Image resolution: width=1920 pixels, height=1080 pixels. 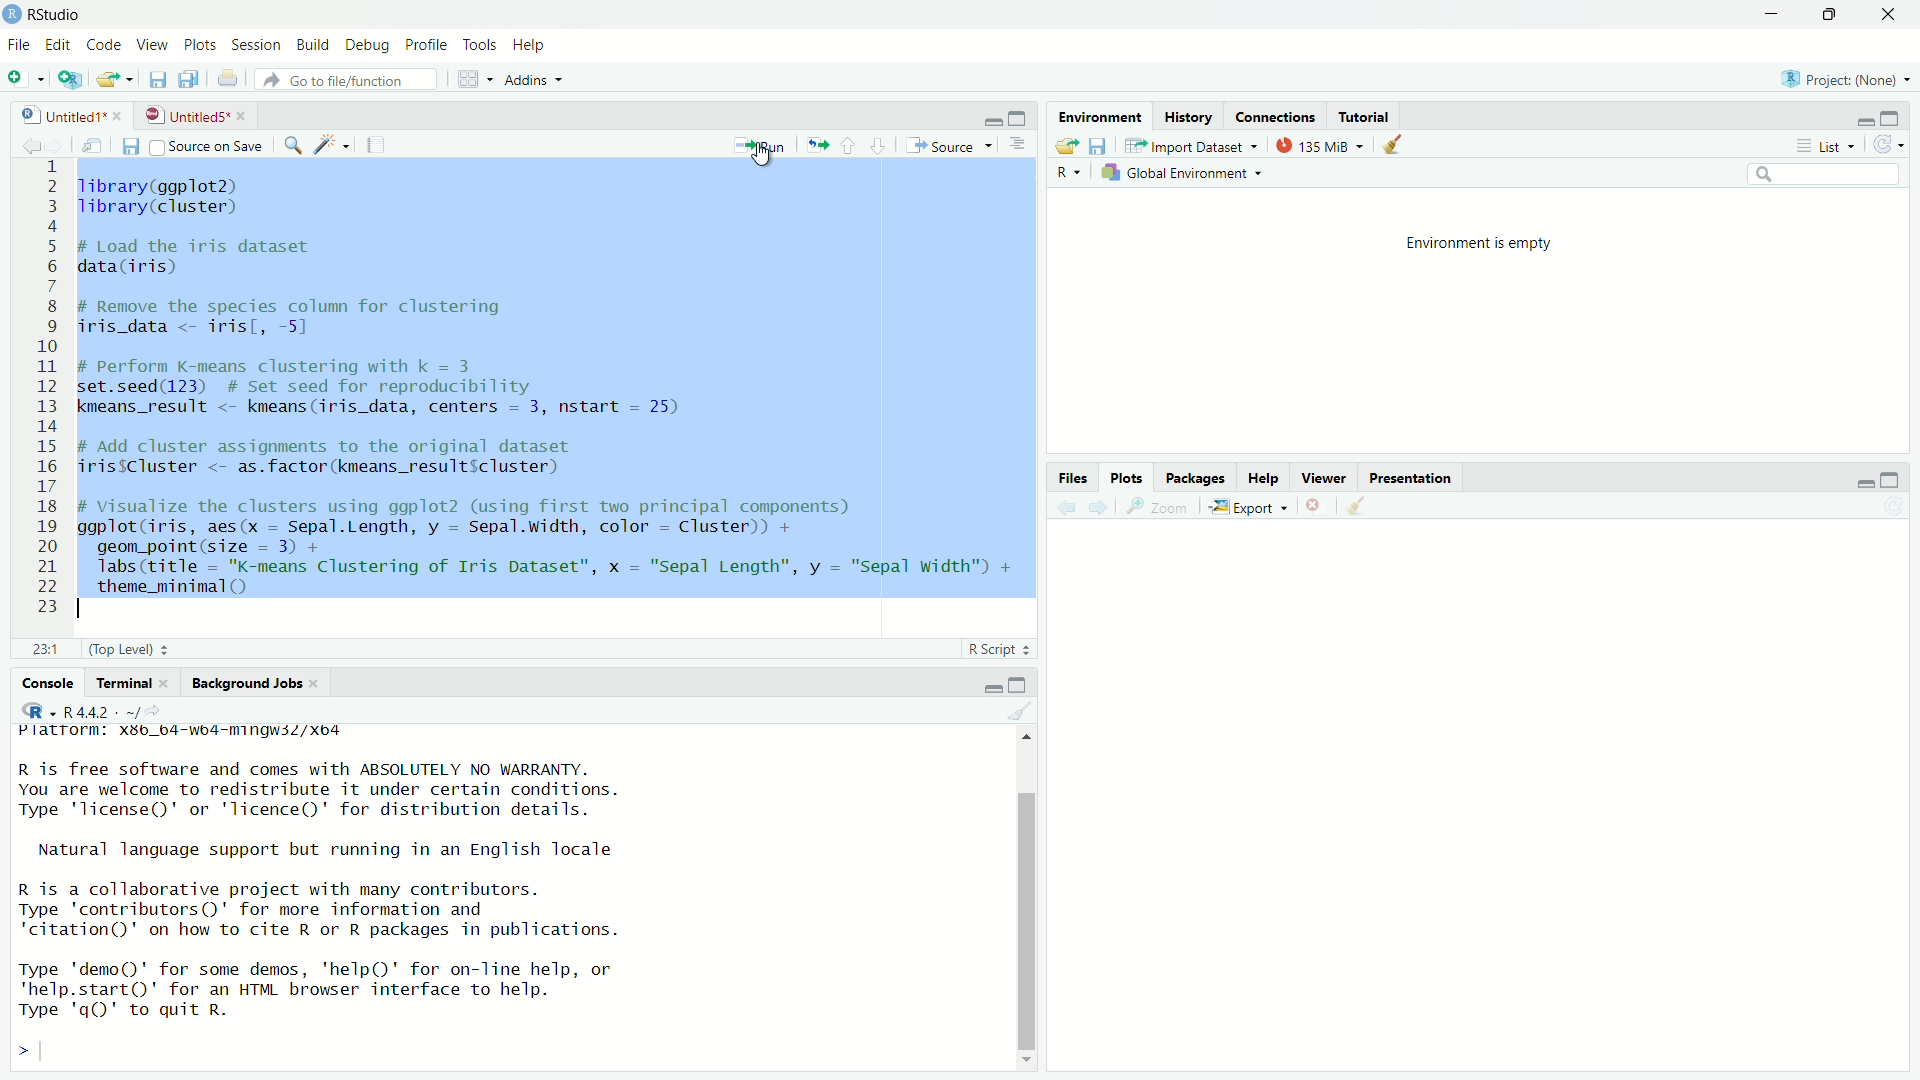 I want to click on minimize, so click(x=1766, y=13).